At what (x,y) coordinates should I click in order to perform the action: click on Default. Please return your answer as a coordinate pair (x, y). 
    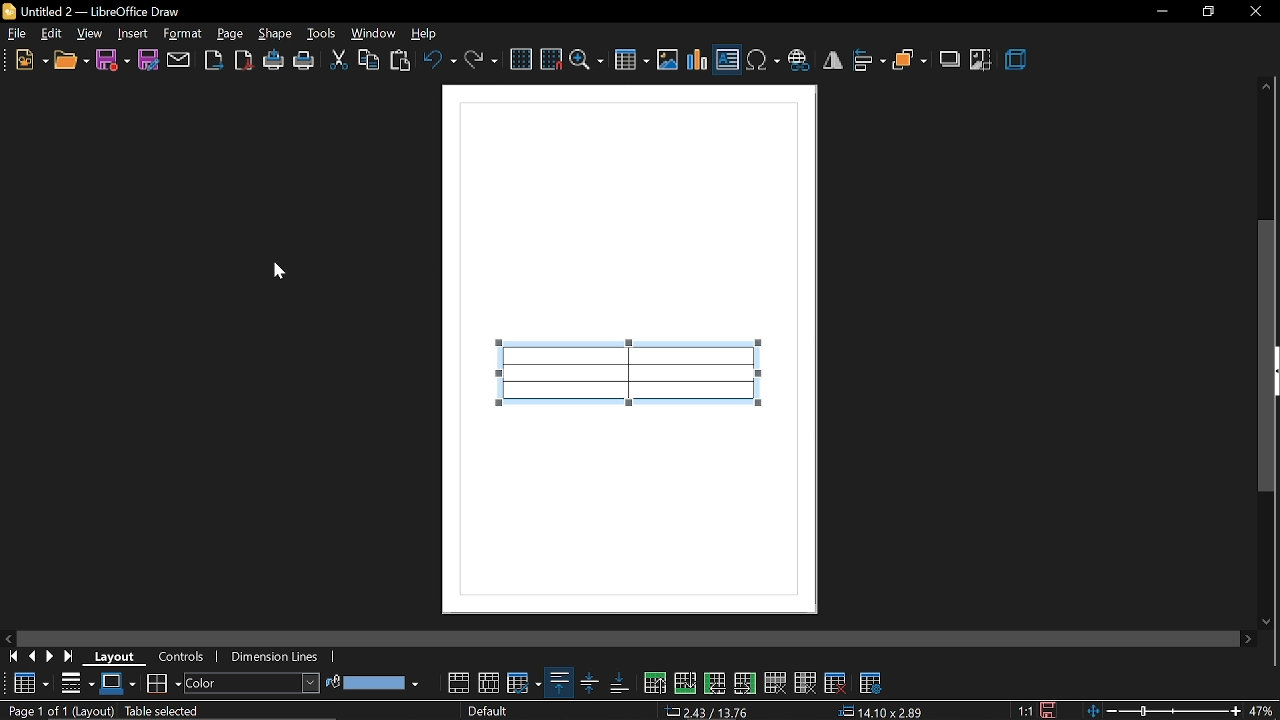
    Looking at the image, I should click on (482, 711).